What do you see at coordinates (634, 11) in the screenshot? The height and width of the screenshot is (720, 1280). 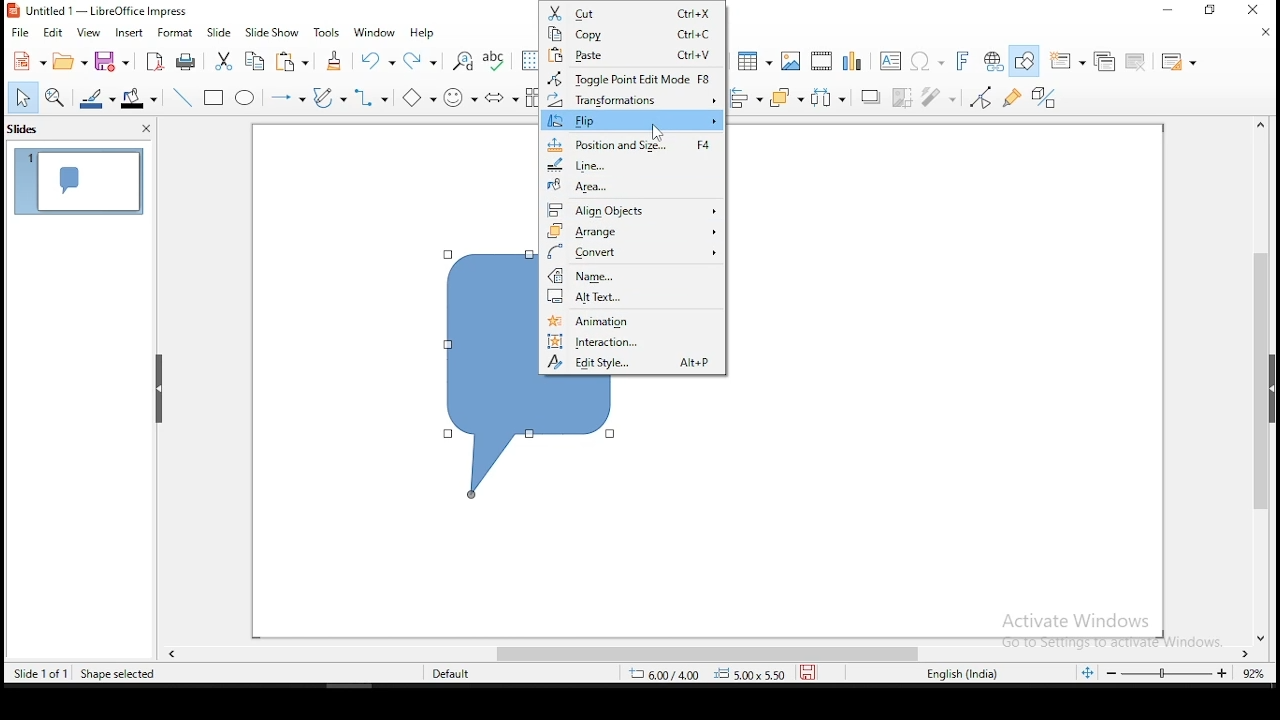 I see `cut` at bounding box center [634, 11].